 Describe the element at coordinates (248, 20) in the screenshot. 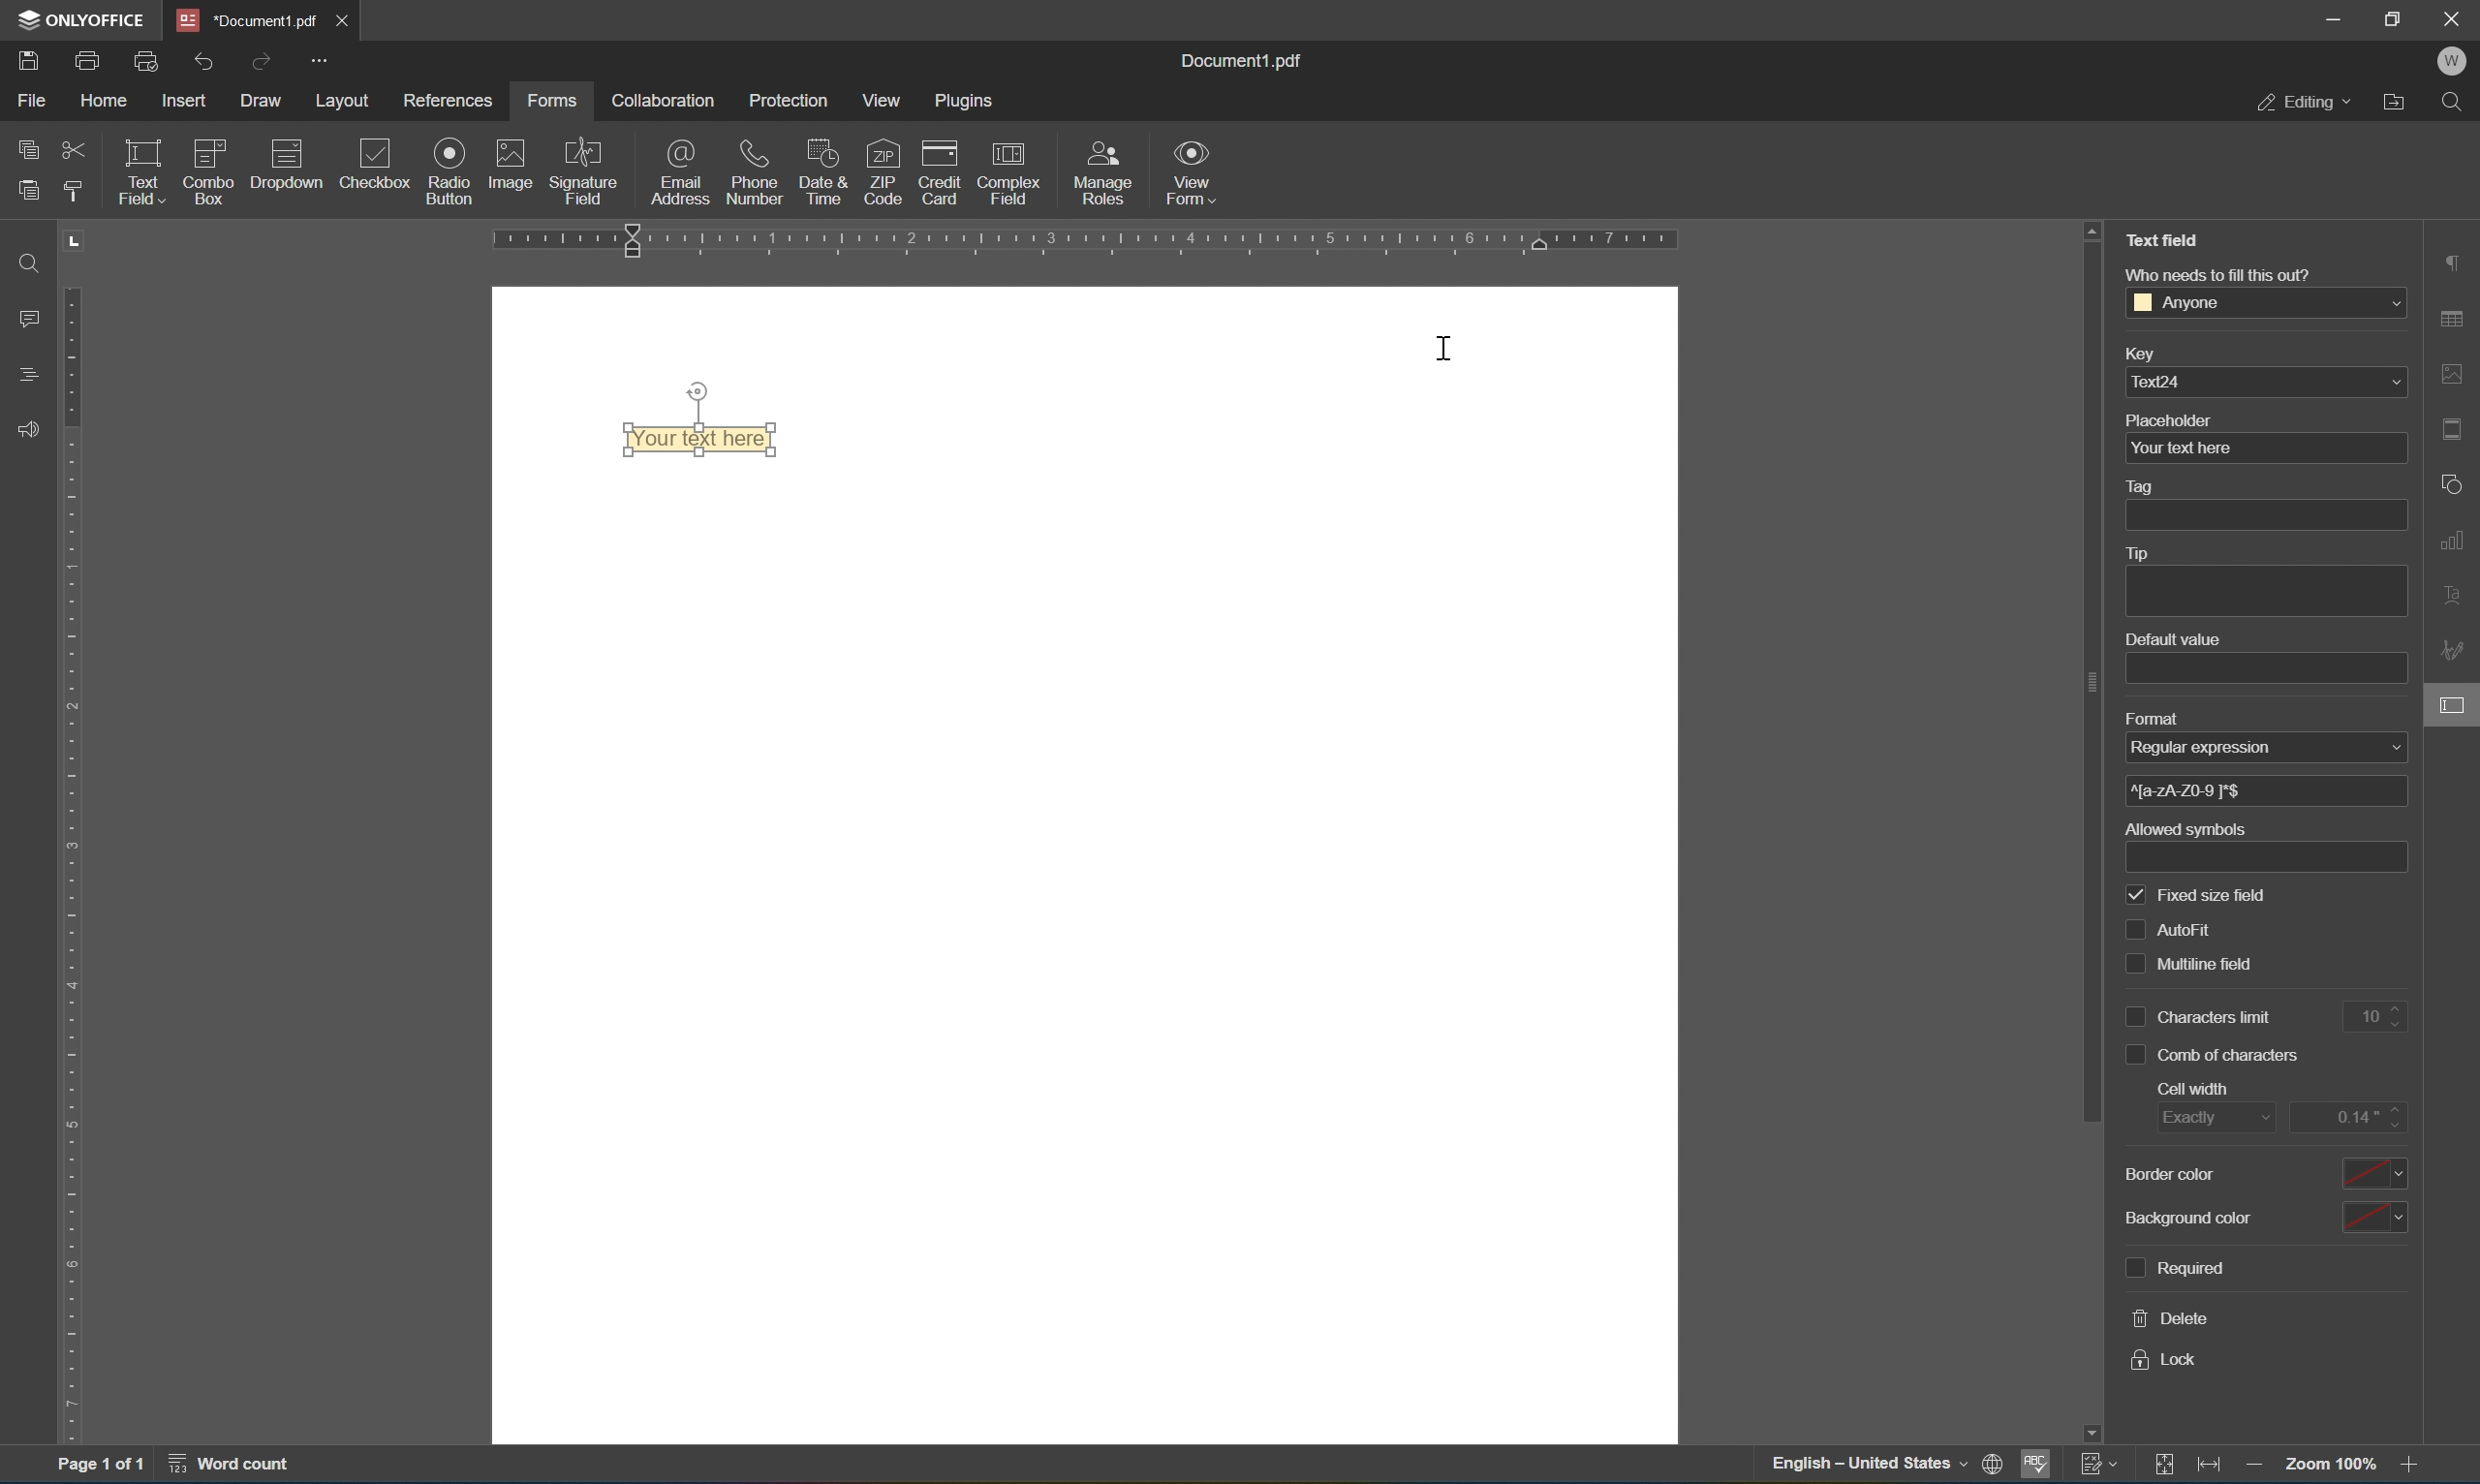

I see `*document1.pdf` at that location.